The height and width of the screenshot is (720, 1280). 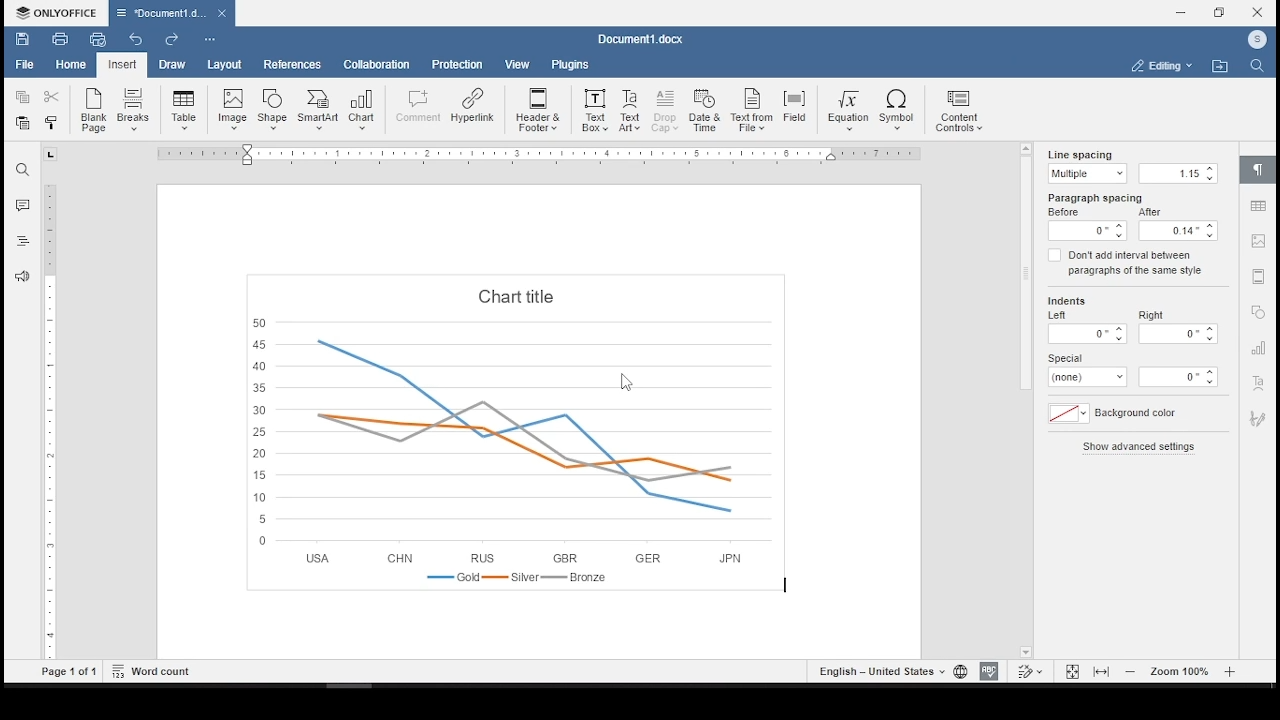 I want to click on select workspace, so click(x=1161, y=67).